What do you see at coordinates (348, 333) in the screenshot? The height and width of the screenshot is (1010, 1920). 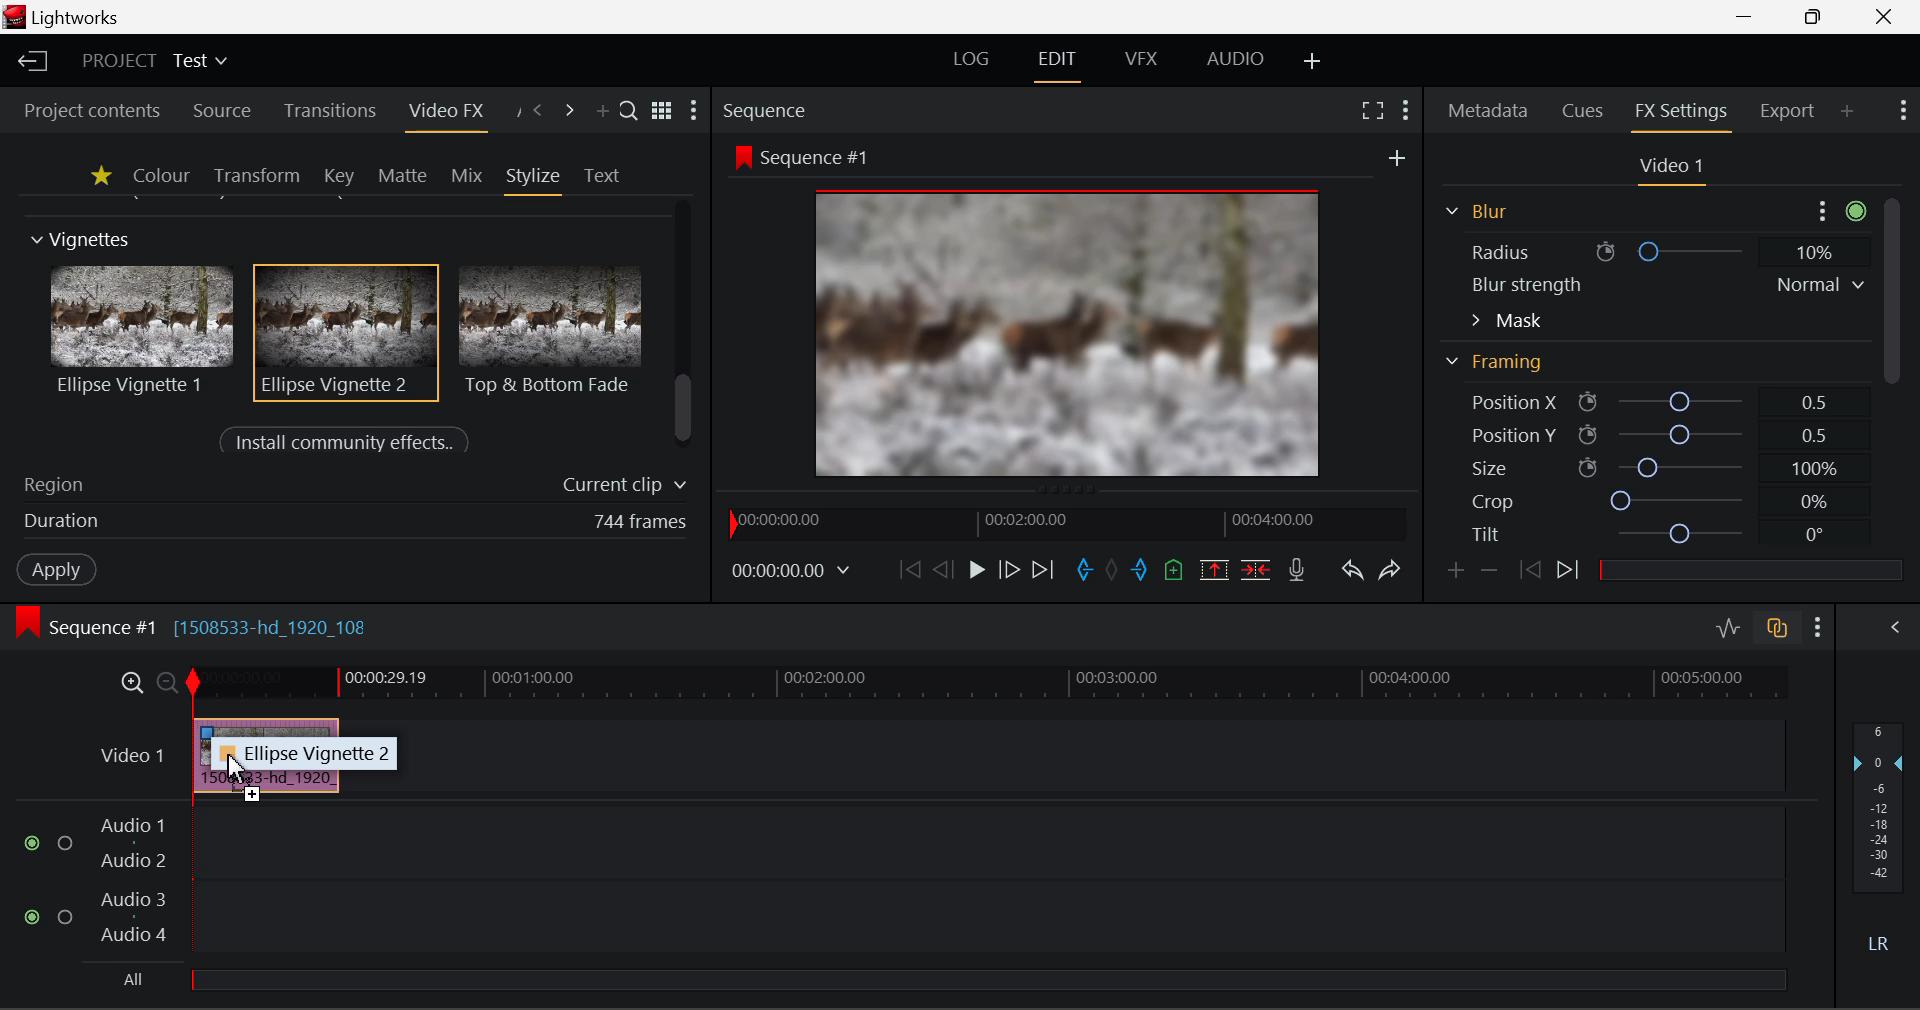 I see `Effect Selected` at bounding box center [348, 333].